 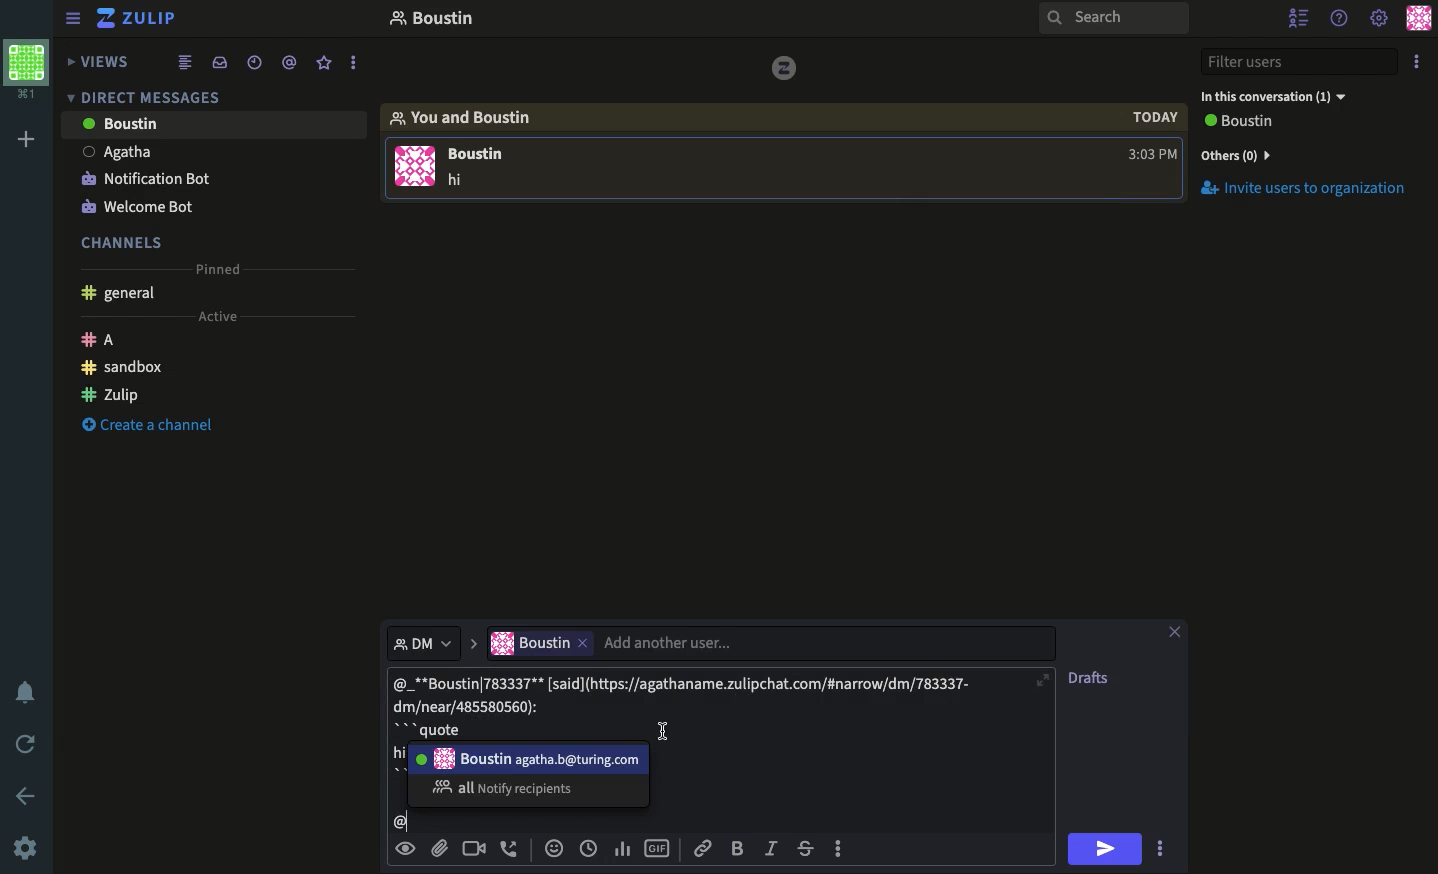 I want to click on User Input, so click(x=625, y=642).